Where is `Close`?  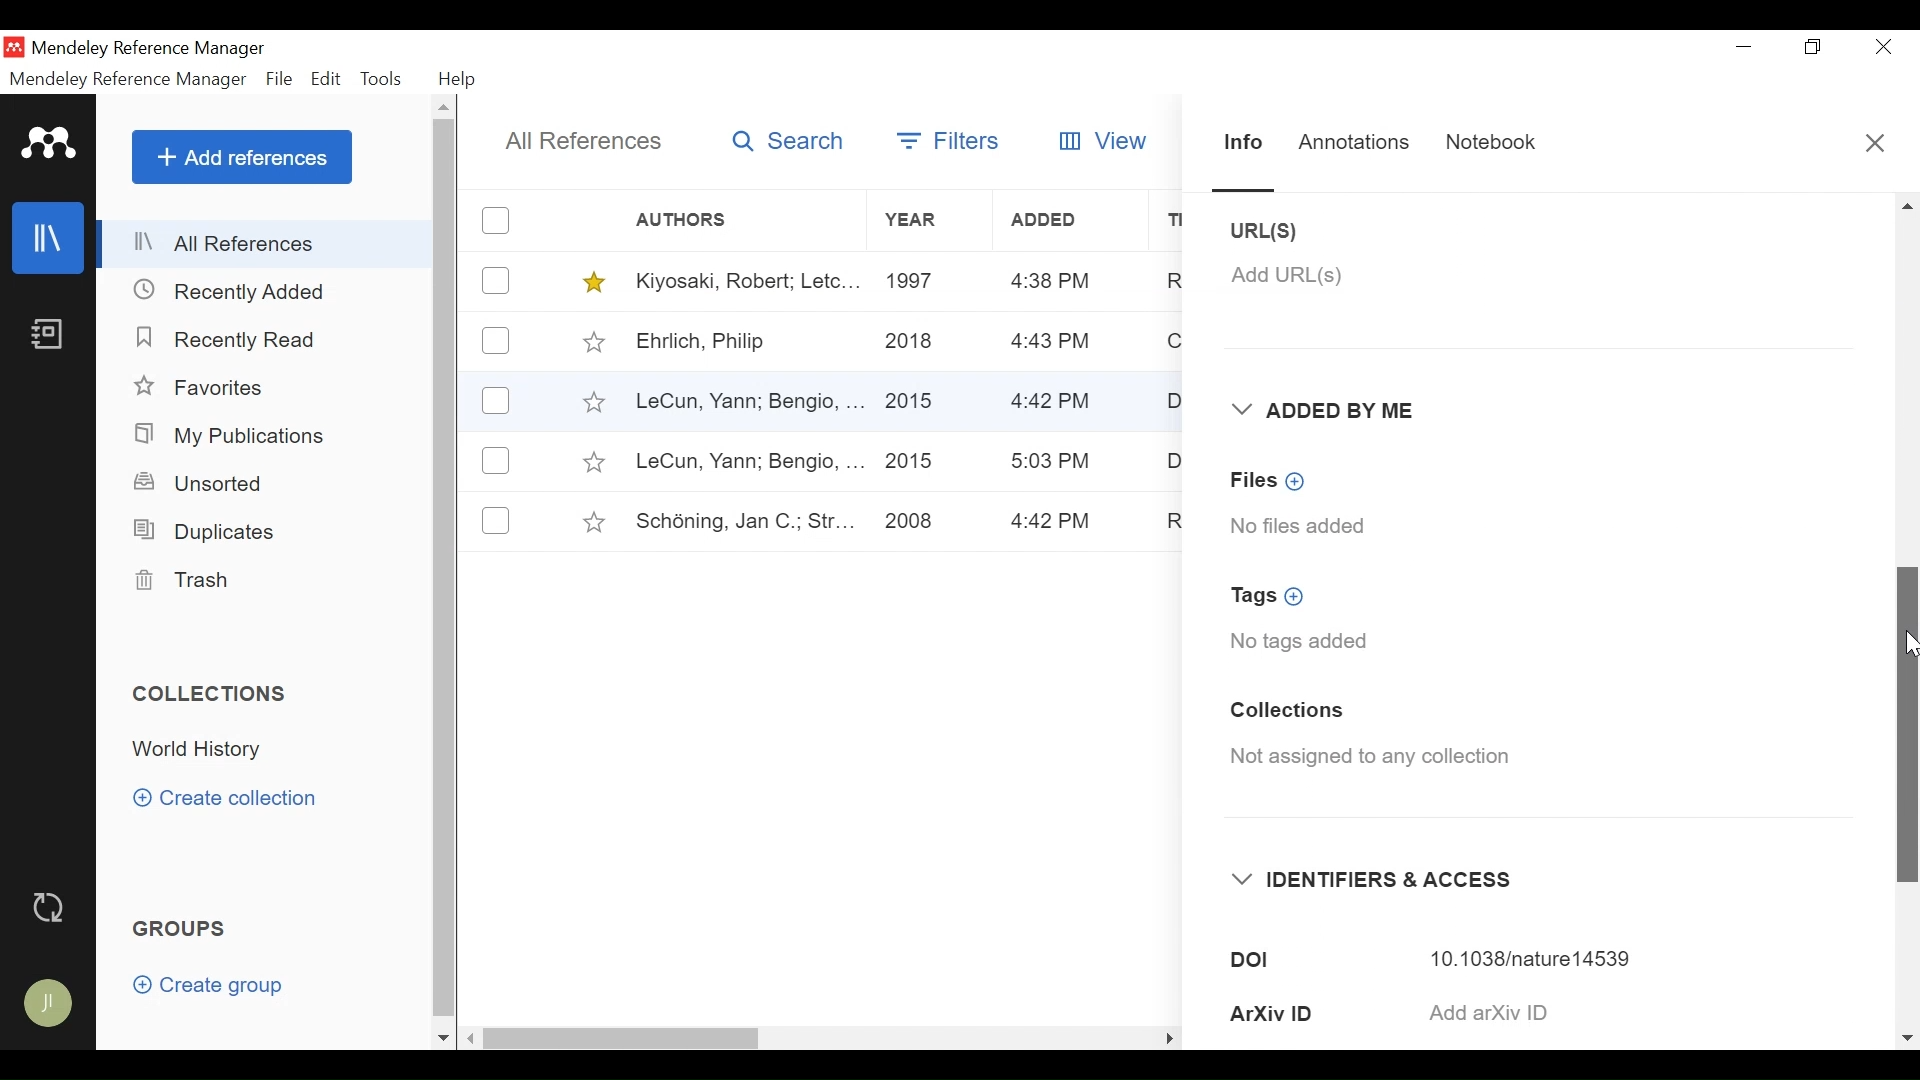 Close is located at coordinates (1883, 48).